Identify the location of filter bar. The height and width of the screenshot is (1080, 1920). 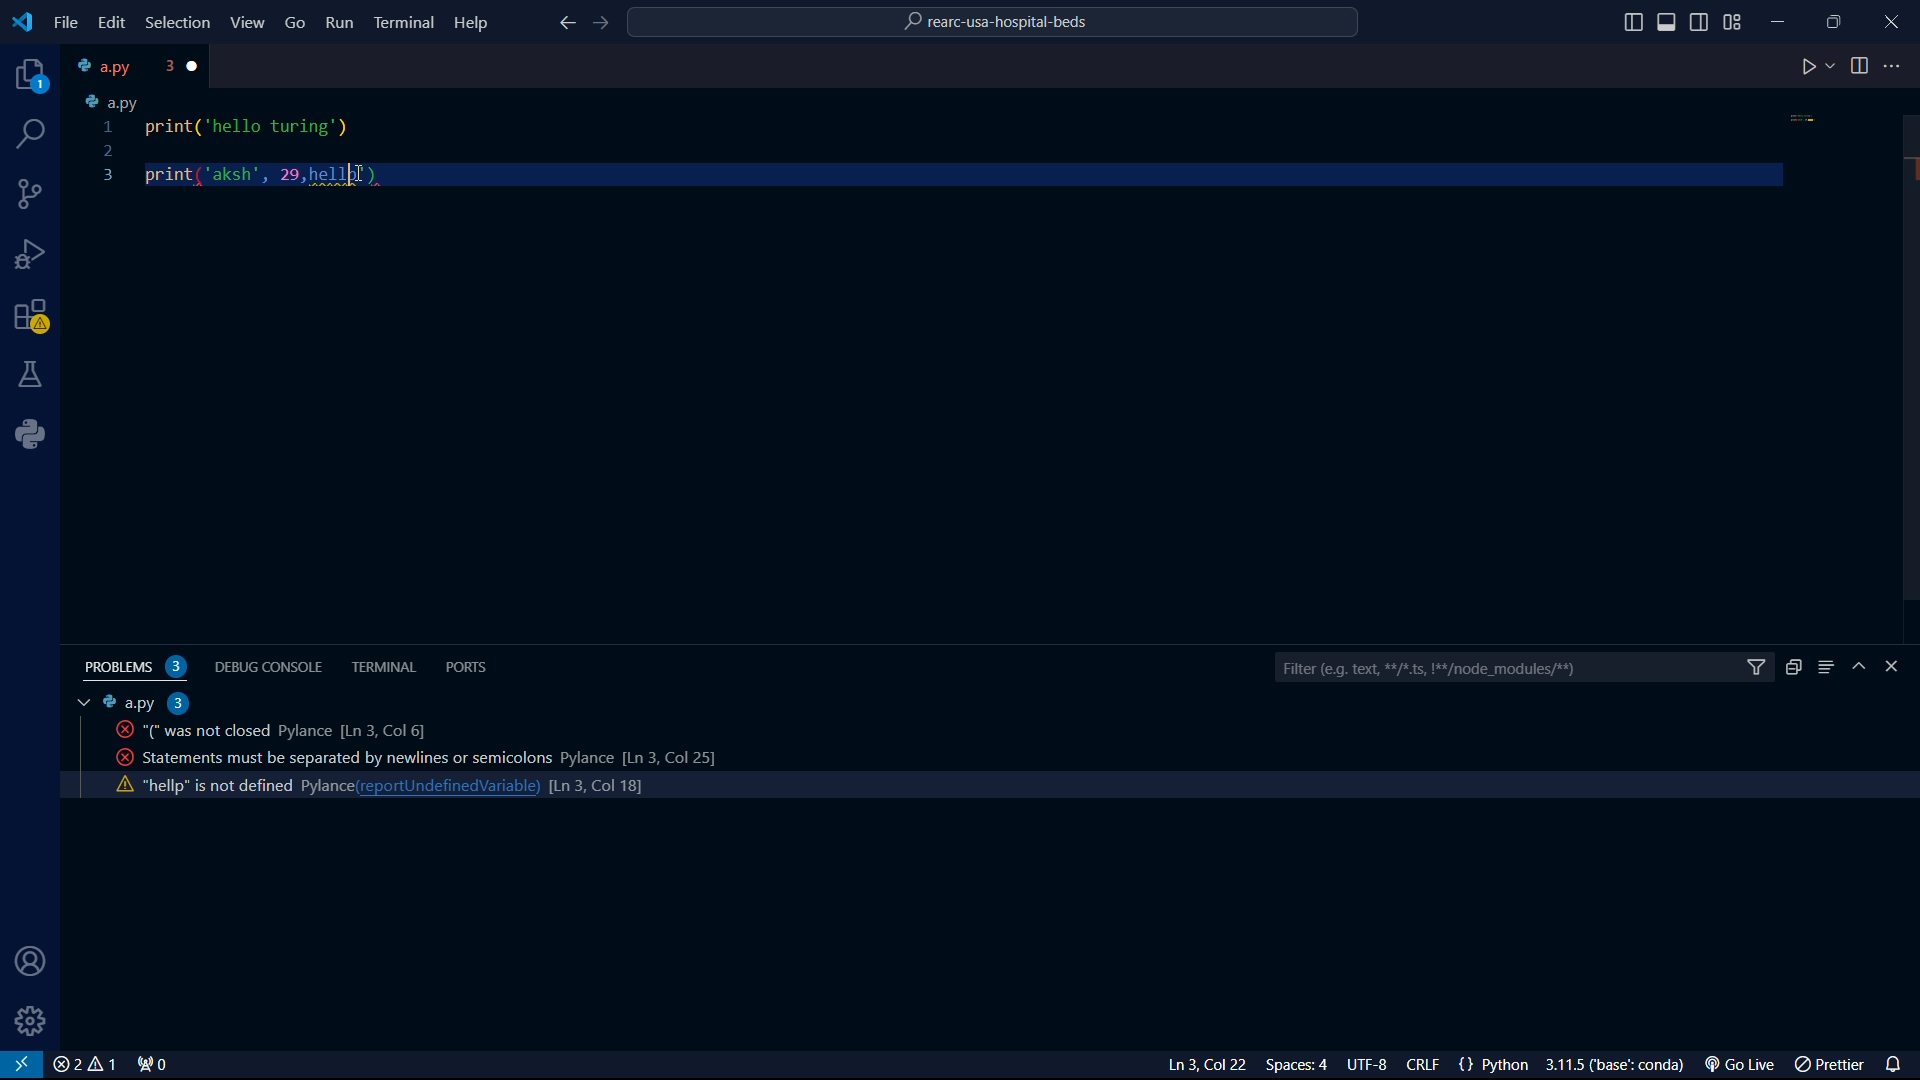
(1523, 669).